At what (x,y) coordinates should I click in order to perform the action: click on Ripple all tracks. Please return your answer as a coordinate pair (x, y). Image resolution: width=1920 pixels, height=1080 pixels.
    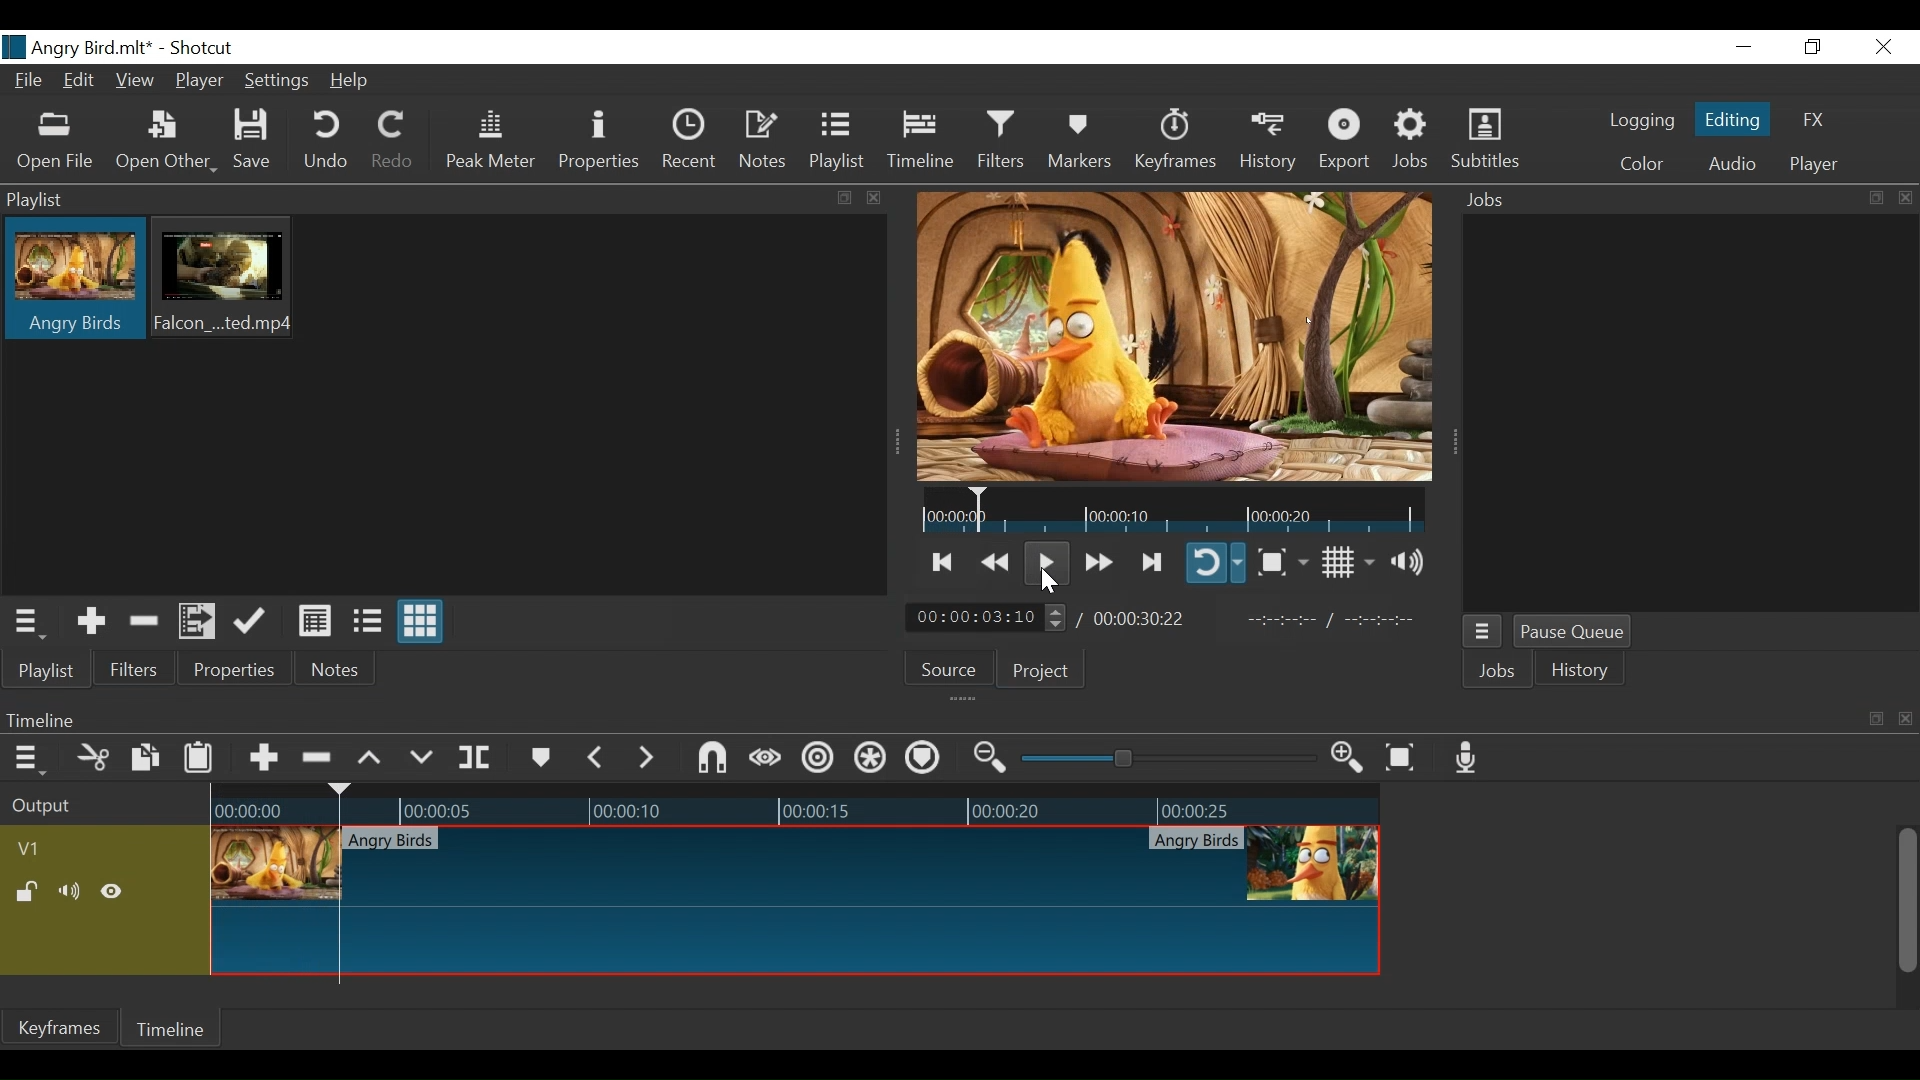
    Looking at the image, I should click on (869, 759).